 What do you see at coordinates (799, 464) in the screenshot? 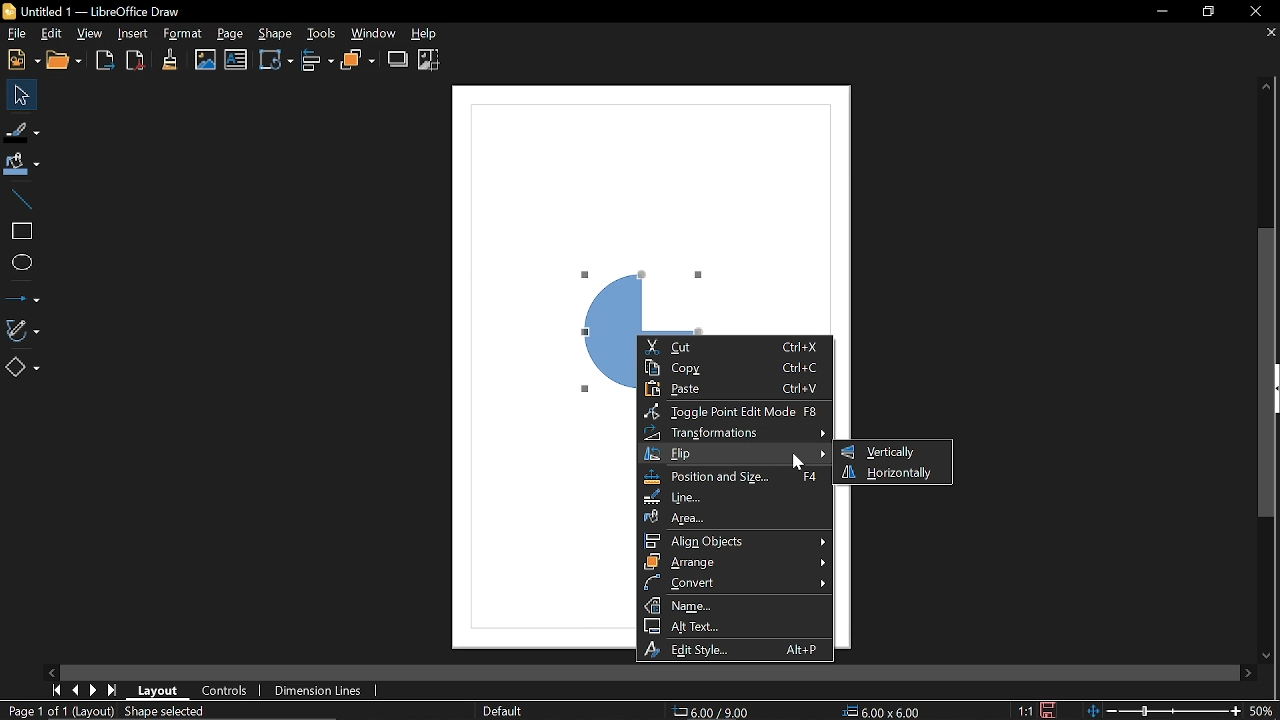
I see `cursor` at bounding box center [799, 464].